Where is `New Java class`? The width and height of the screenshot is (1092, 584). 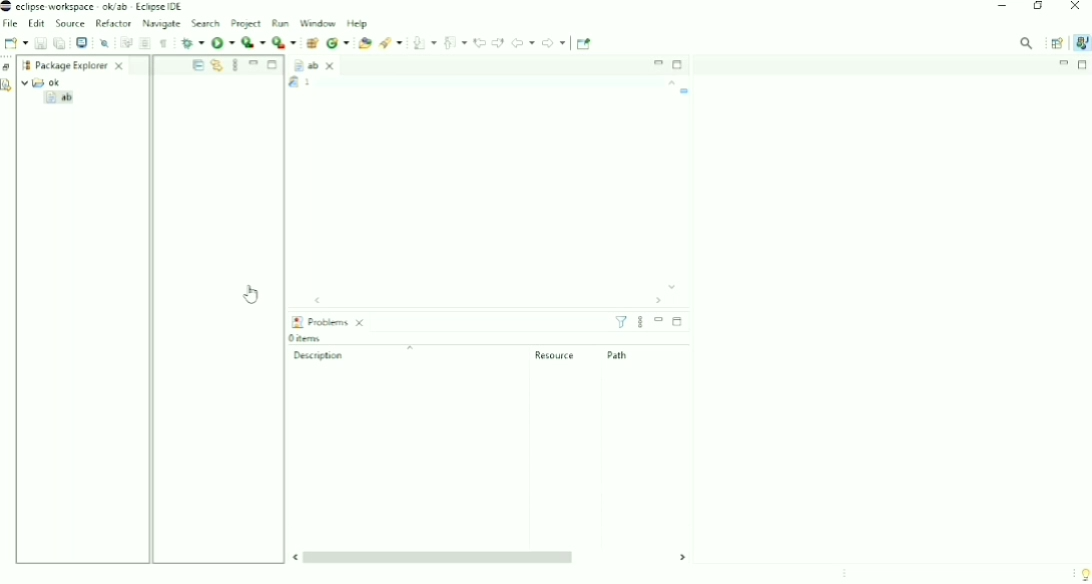
New Java class is located at coordinates (338, 43).